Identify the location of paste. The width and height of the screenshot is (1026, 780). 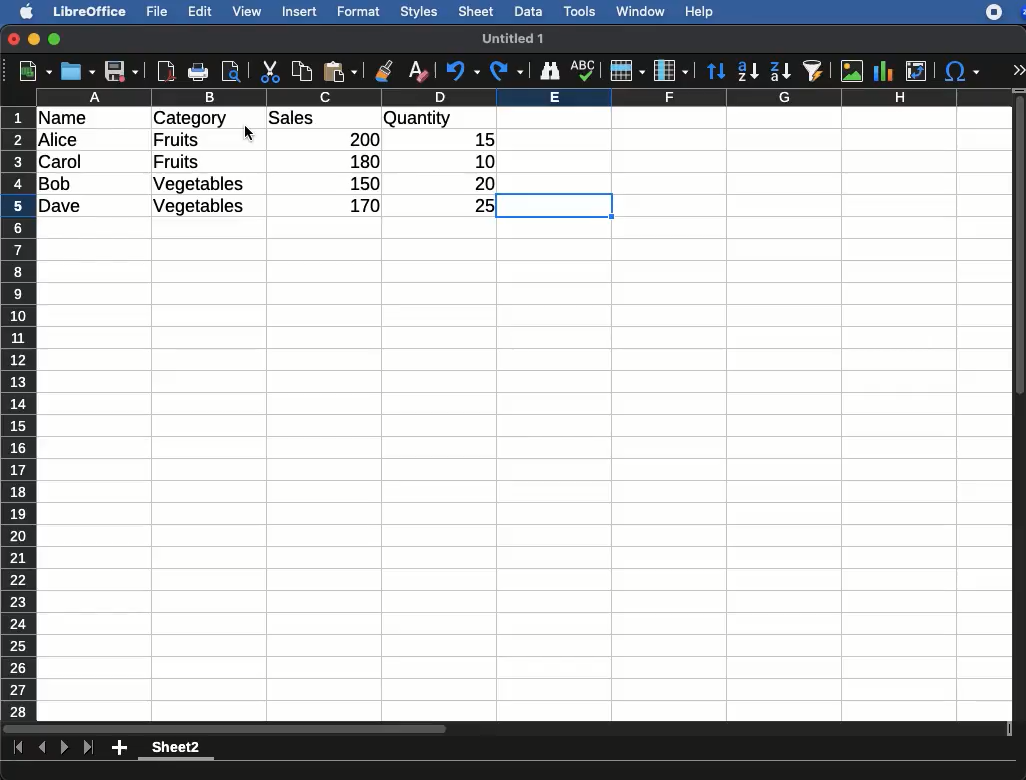
(339, 71).